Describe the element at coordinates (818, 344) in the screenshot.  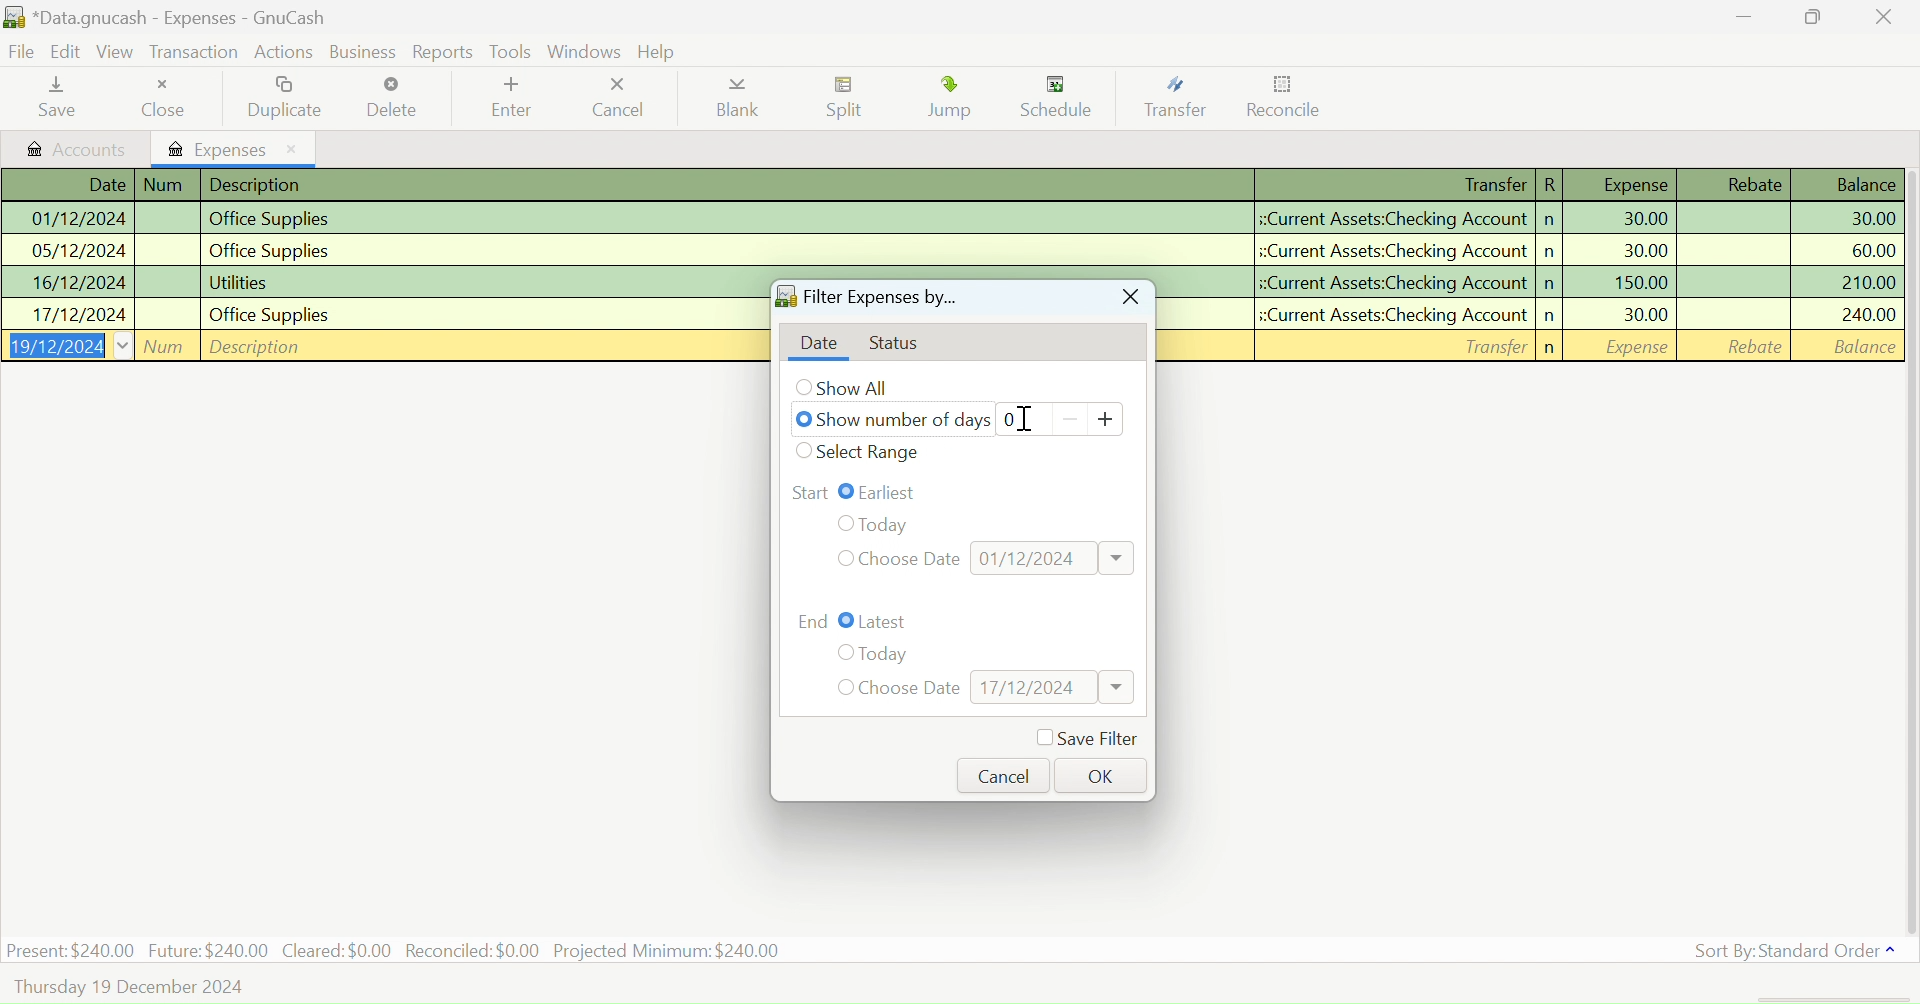
I see `Date` at that location.